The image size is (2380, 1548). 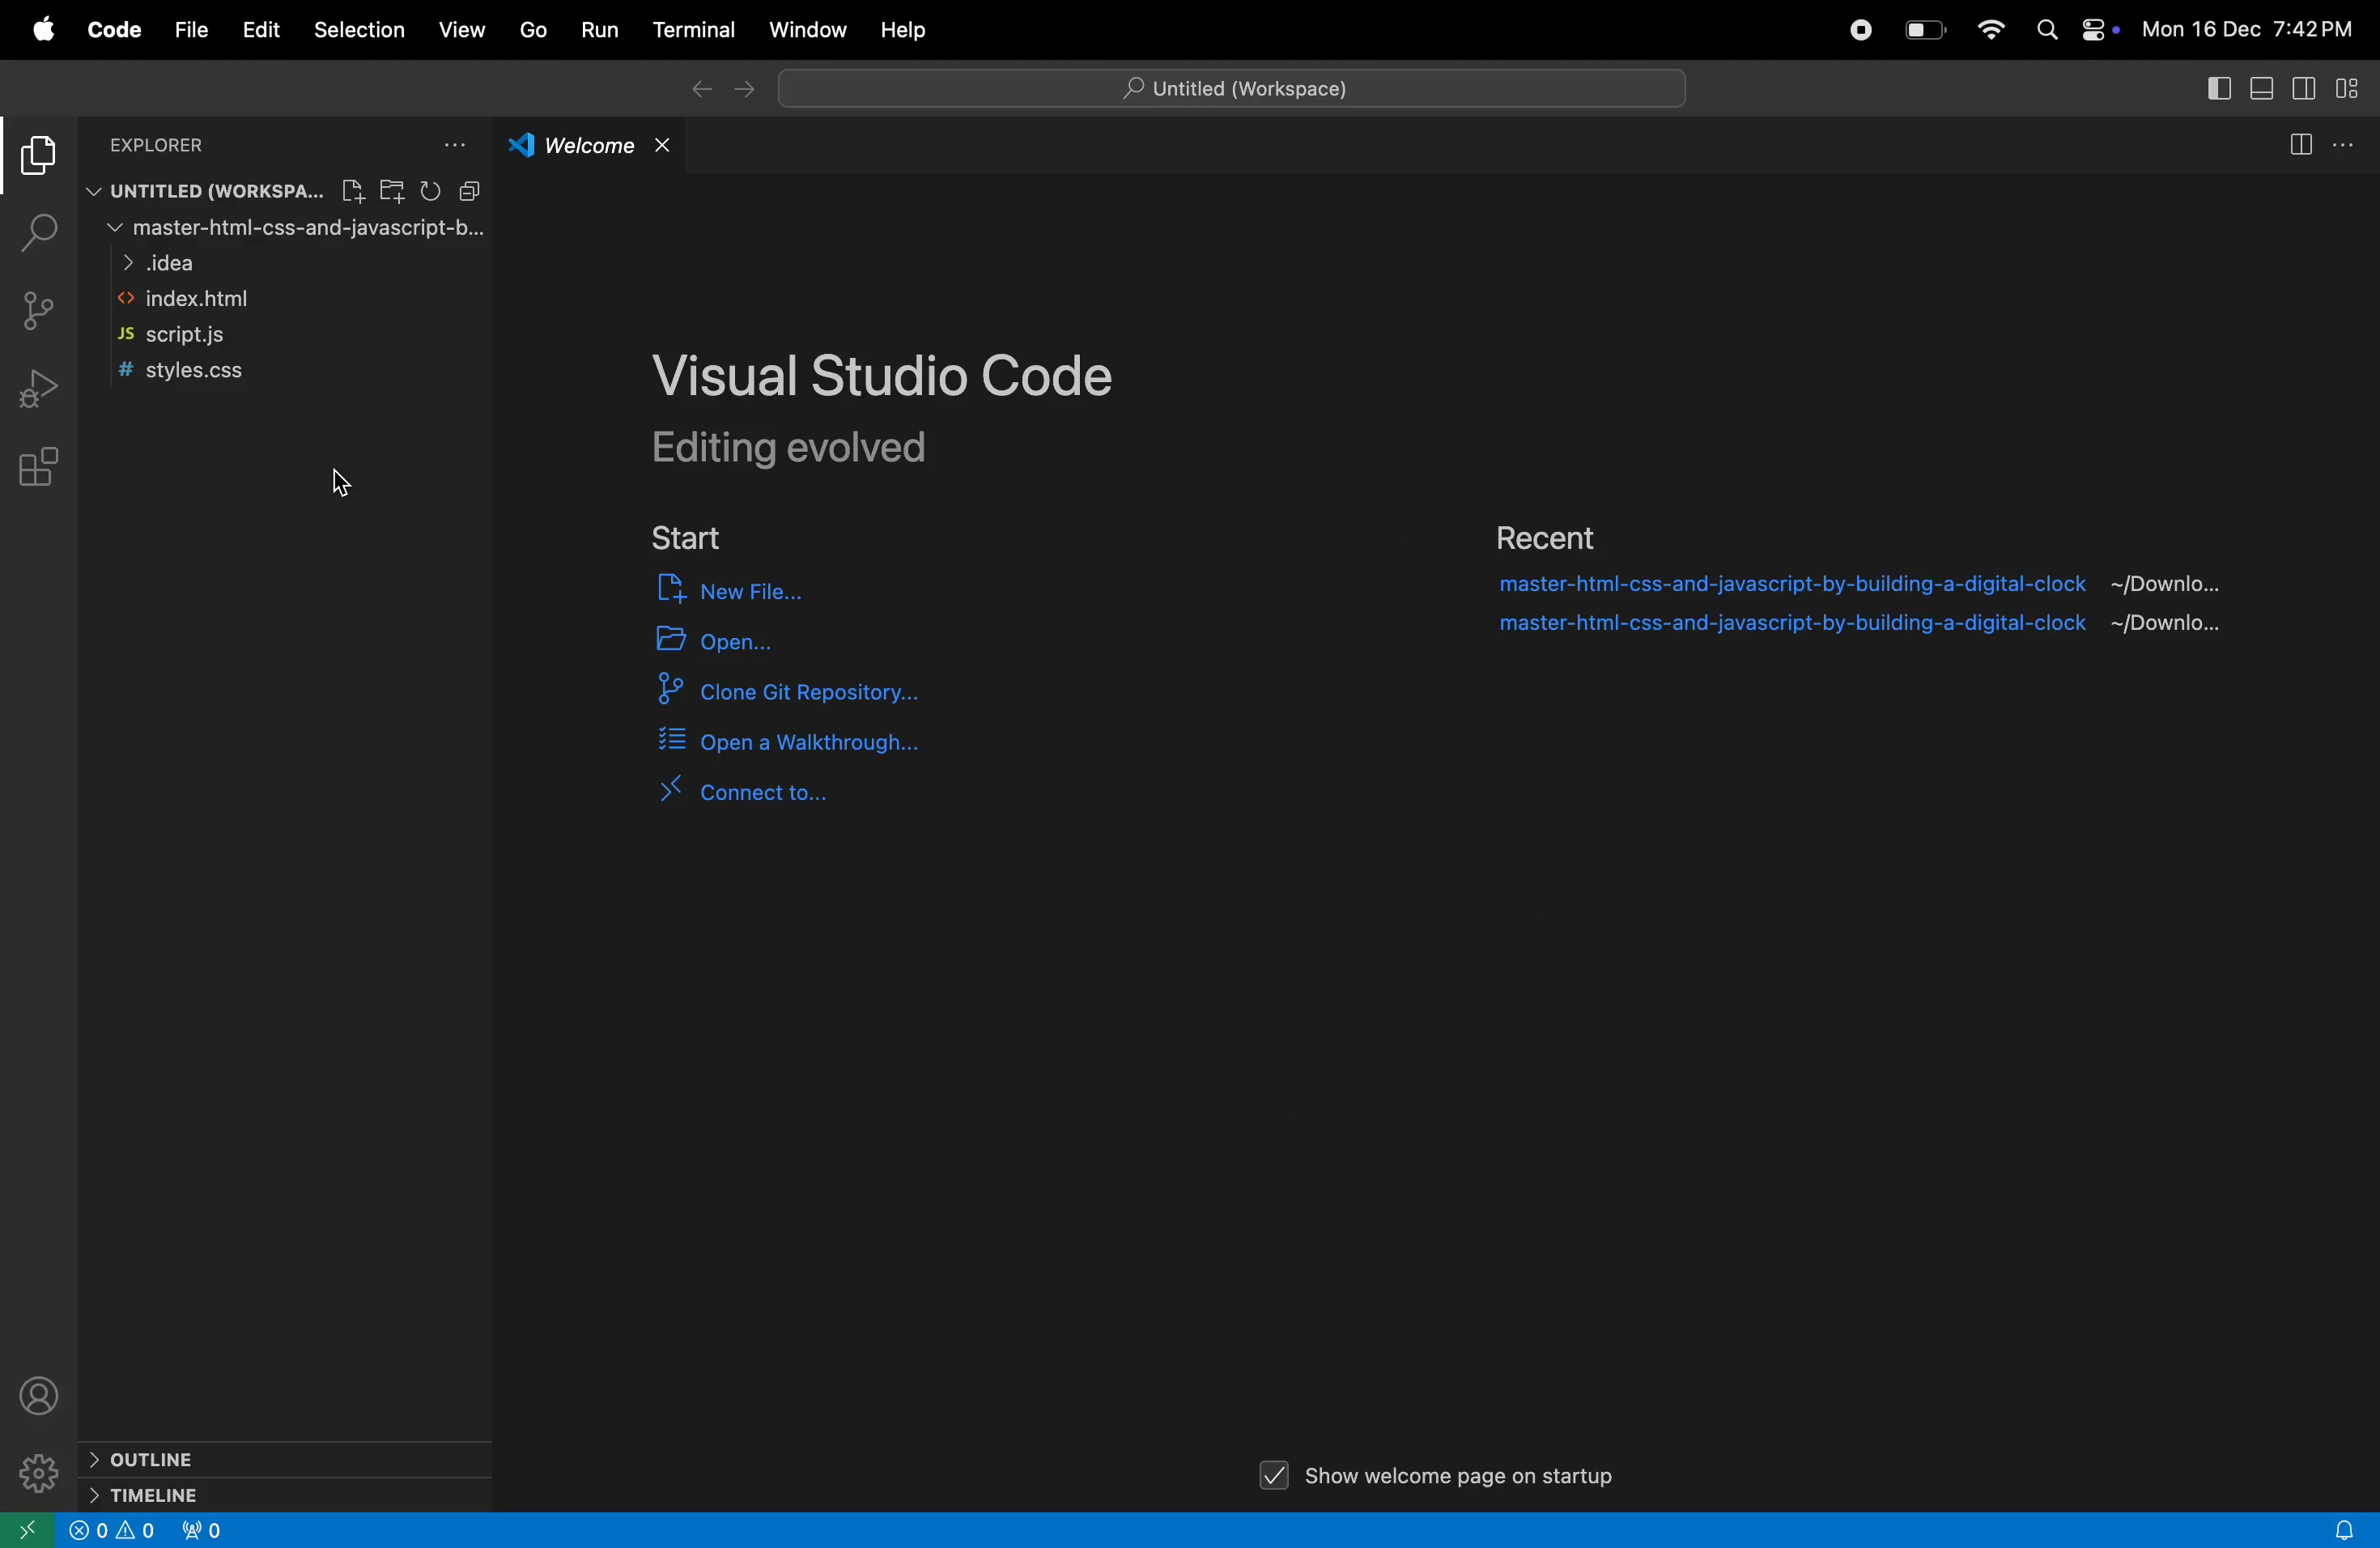 I want to click on customize layout, so click(x=2345, y=88).